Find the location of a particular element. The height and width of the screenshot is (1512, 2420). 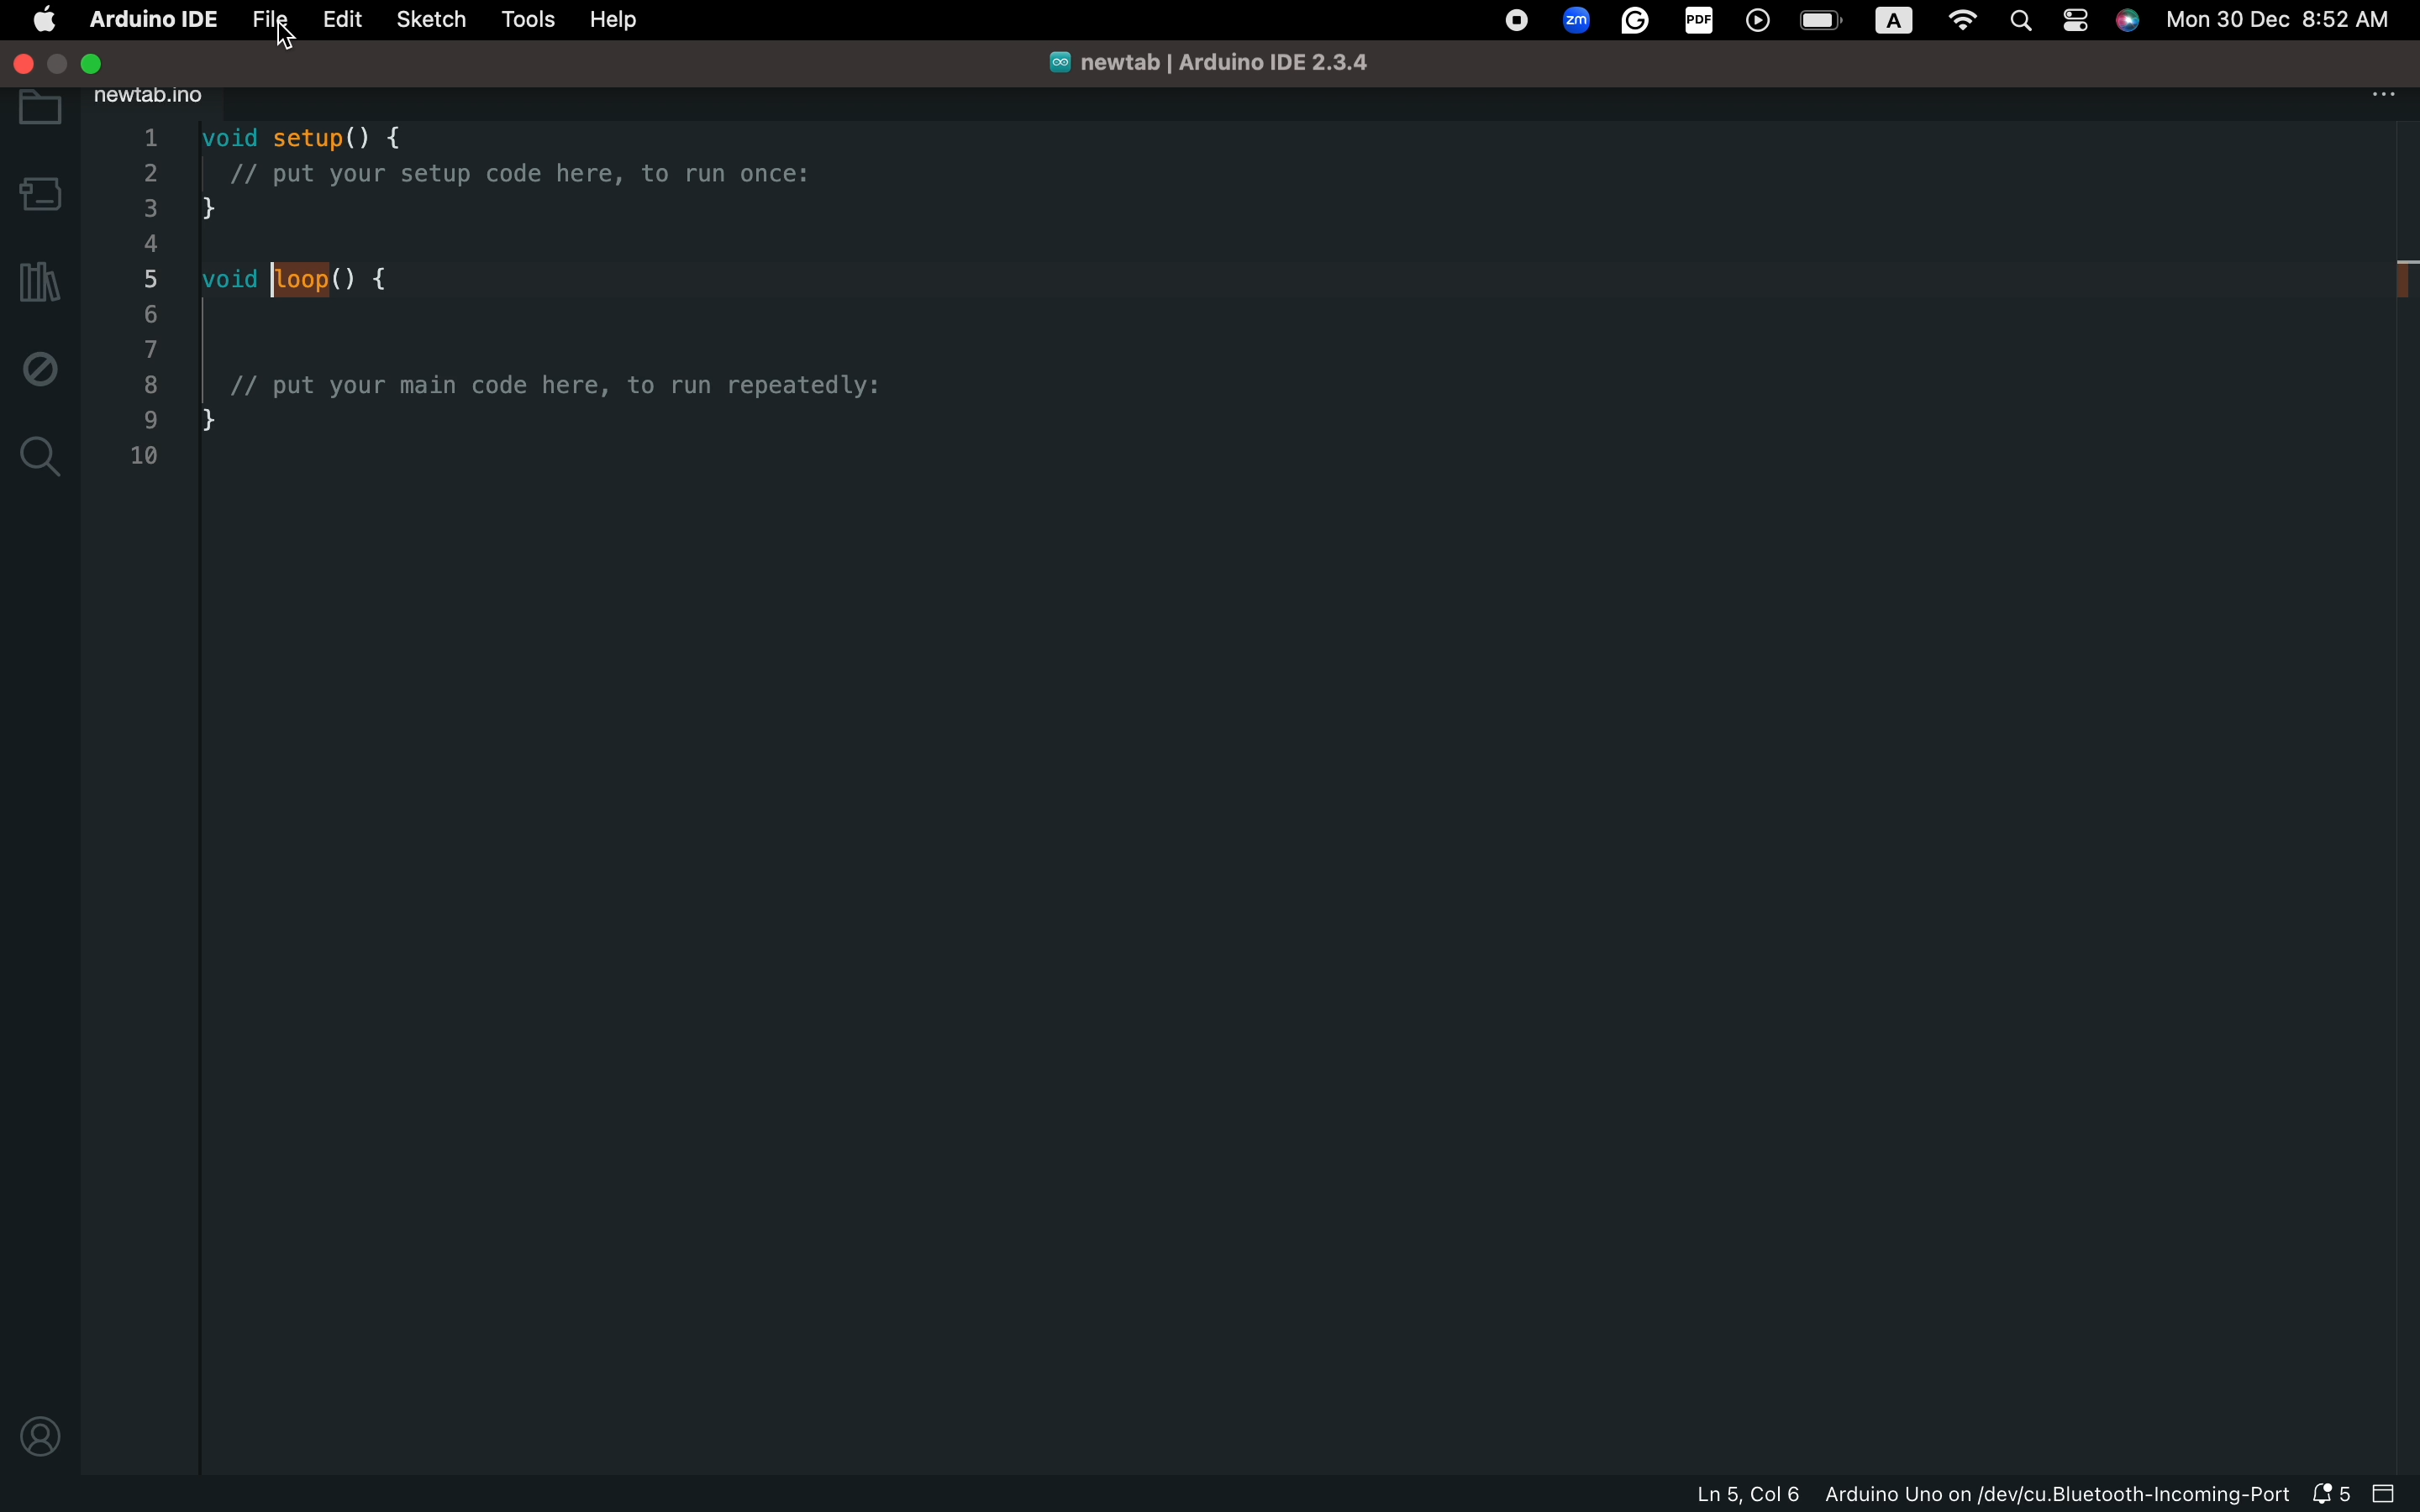

wifi is located at coordinates (1967, 22).